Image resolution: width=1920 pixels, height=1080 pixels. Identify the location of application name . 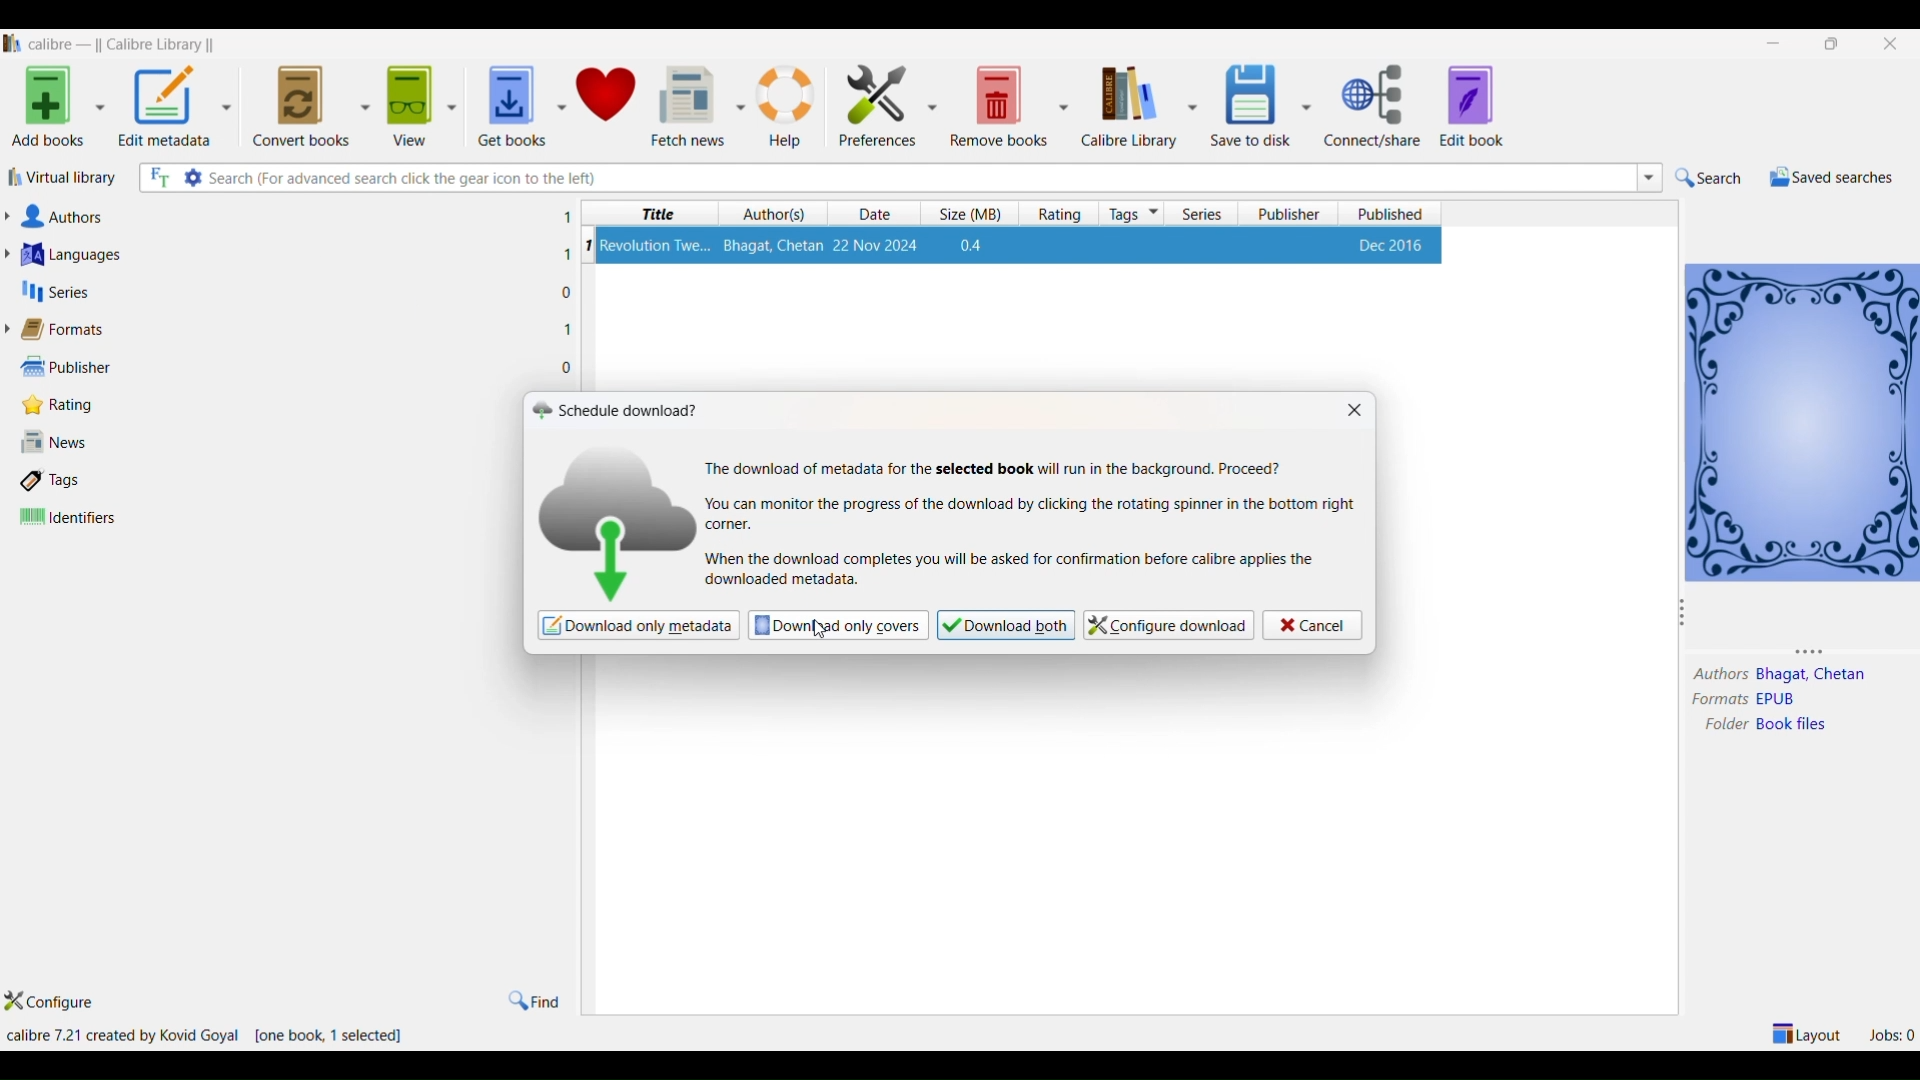
(125, 42).